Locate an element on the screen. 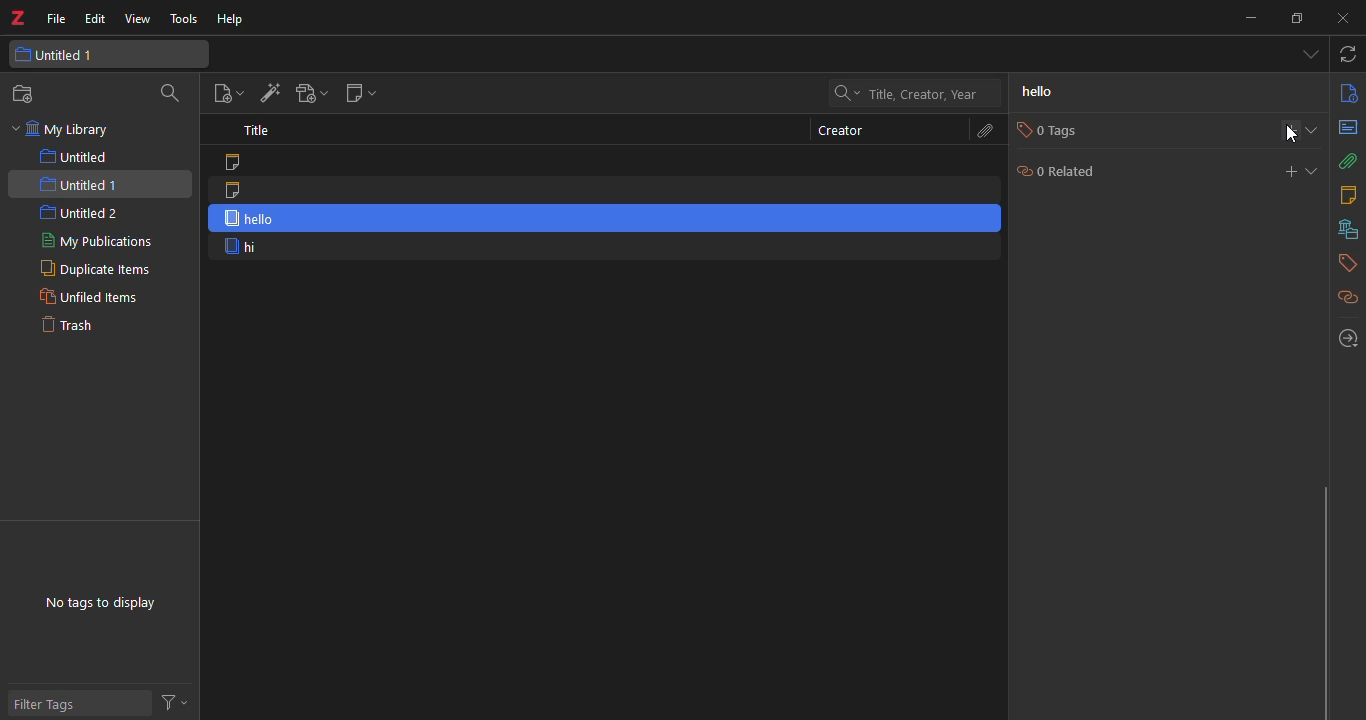  tools is located at coordinates (183, 19).